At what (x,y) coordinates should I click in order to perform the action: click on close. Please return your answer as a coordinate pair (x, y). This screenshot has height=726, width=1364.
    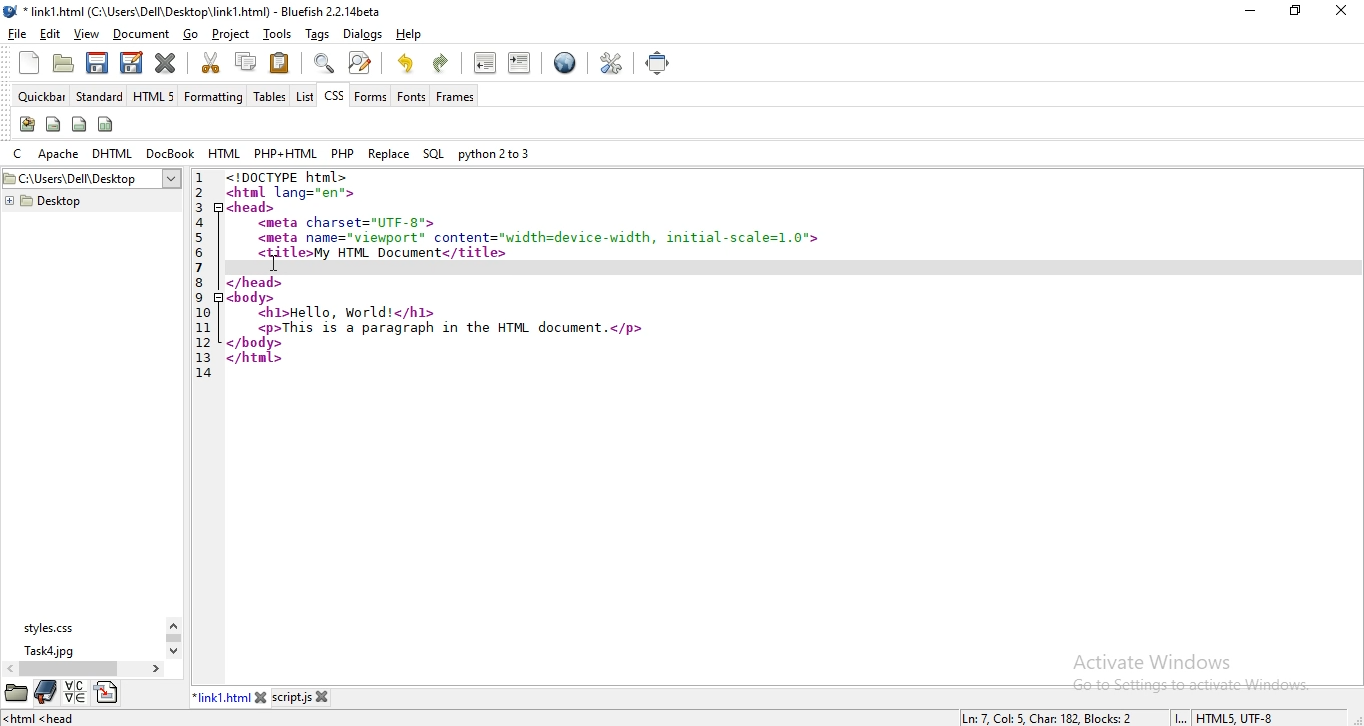
    Looking at the image, I should click on (263, 695).